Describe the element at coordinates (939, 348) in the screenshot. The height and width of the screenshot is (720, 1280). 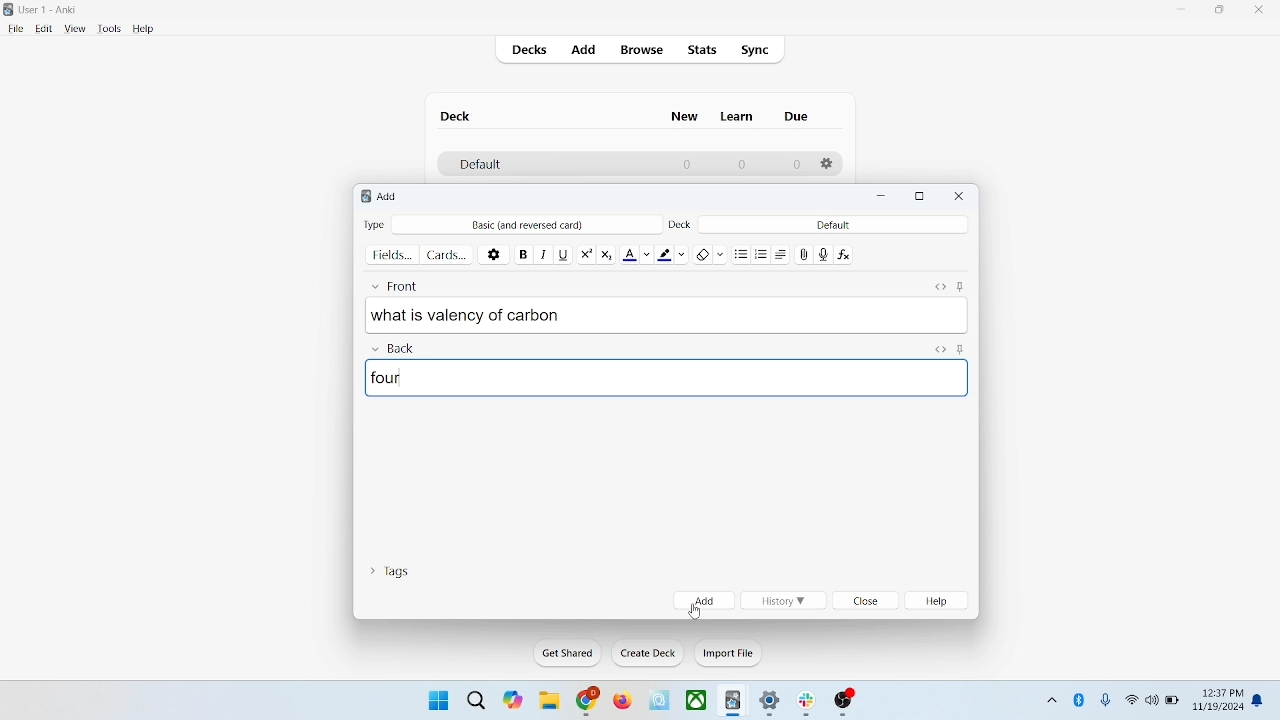
I see `HTML editor` at that location.